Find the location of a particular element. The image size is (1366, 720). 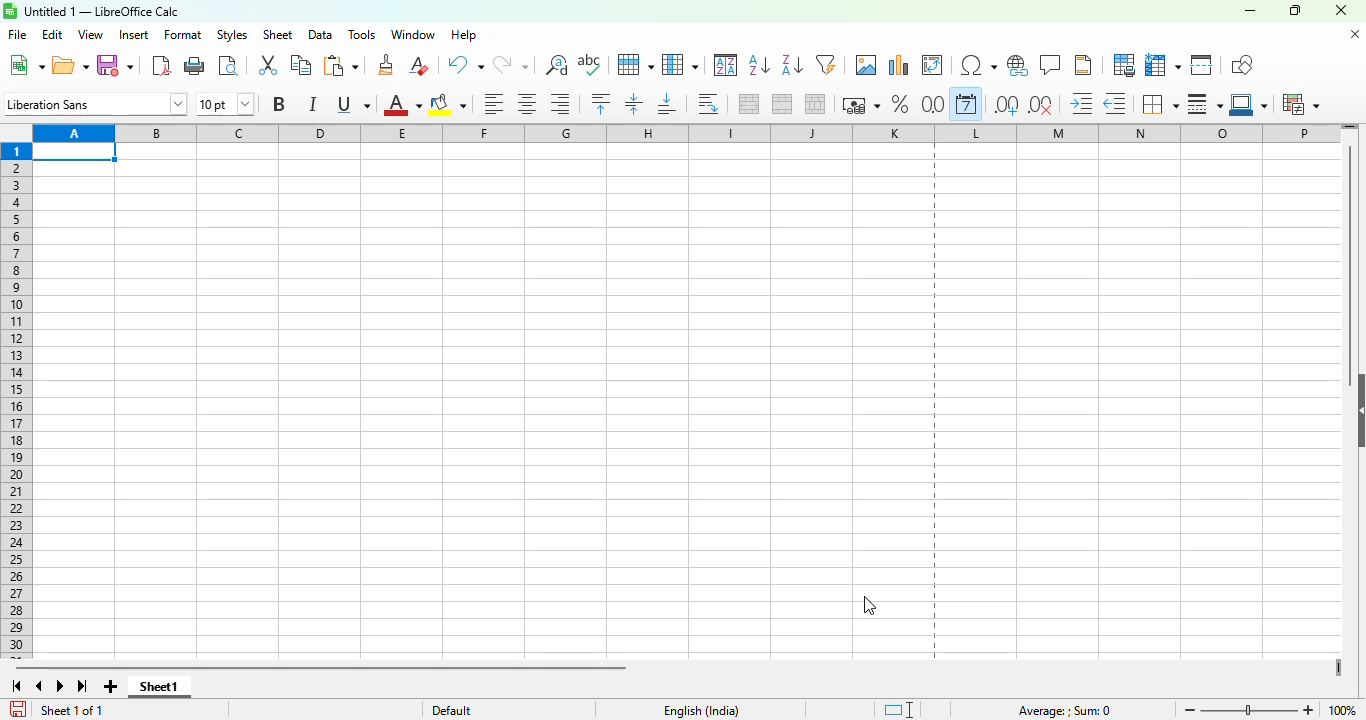

scroll to last sheet is located at coordinates (83, 686).